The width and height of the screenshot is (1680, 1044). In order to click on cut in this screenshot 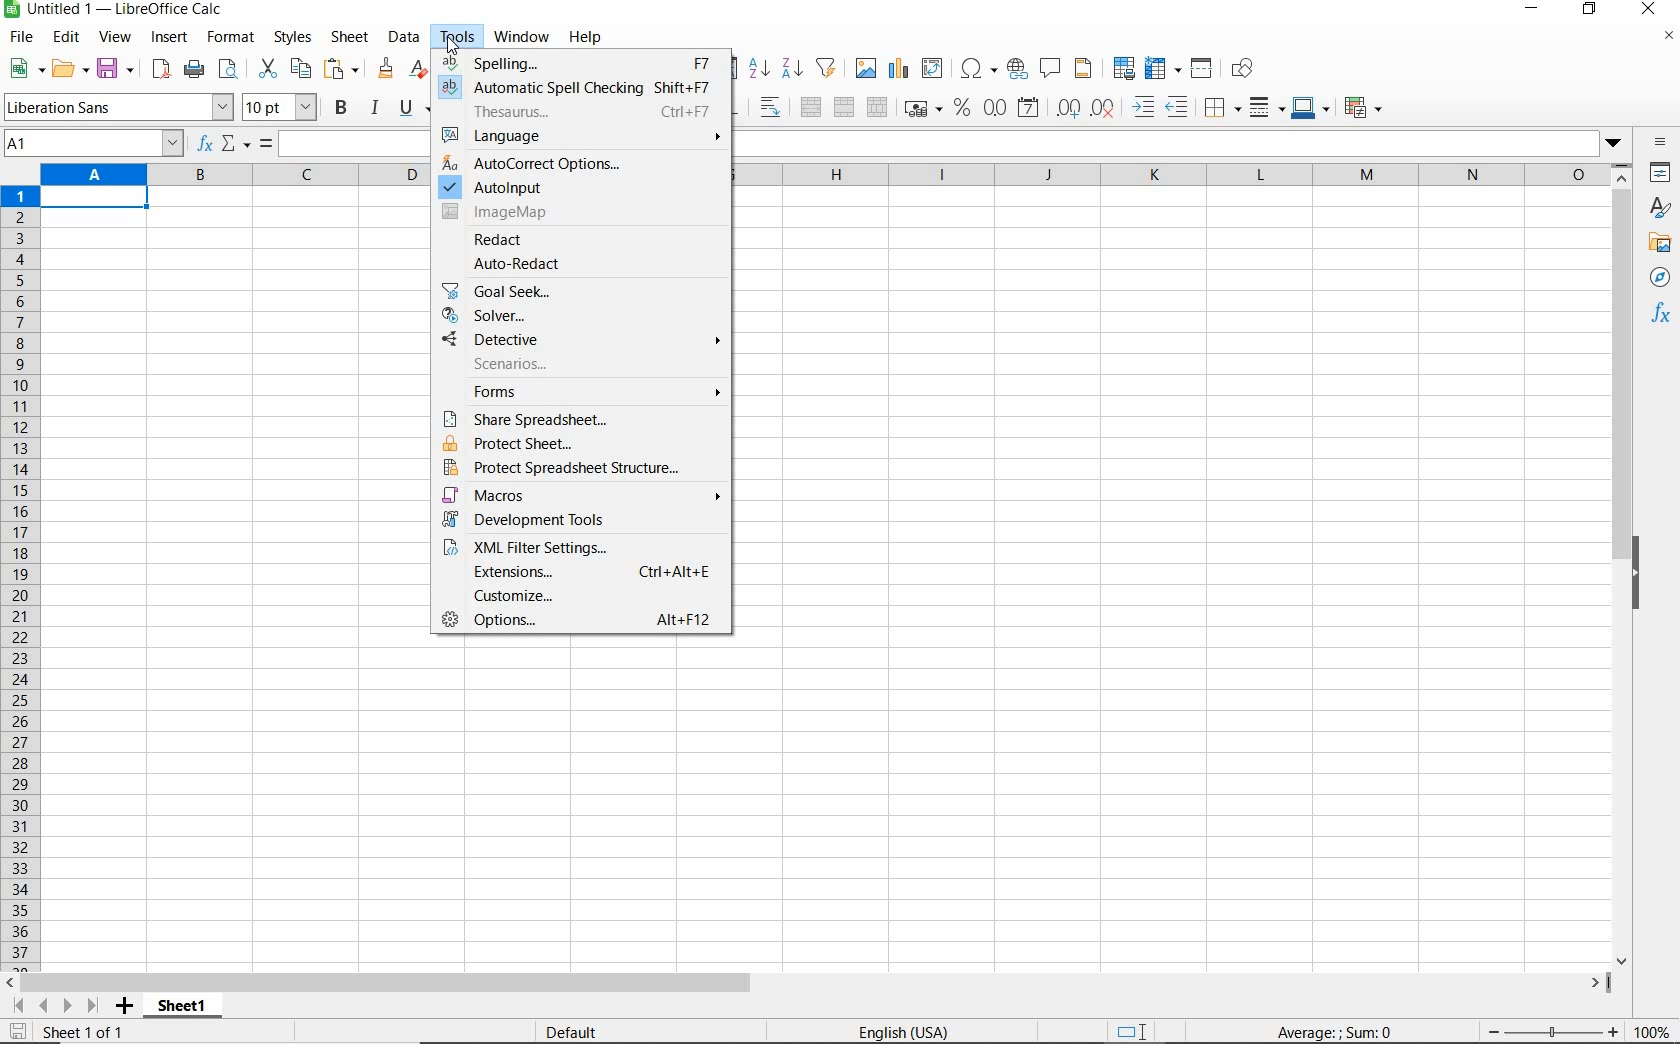, I will do `click(267, 69)`.